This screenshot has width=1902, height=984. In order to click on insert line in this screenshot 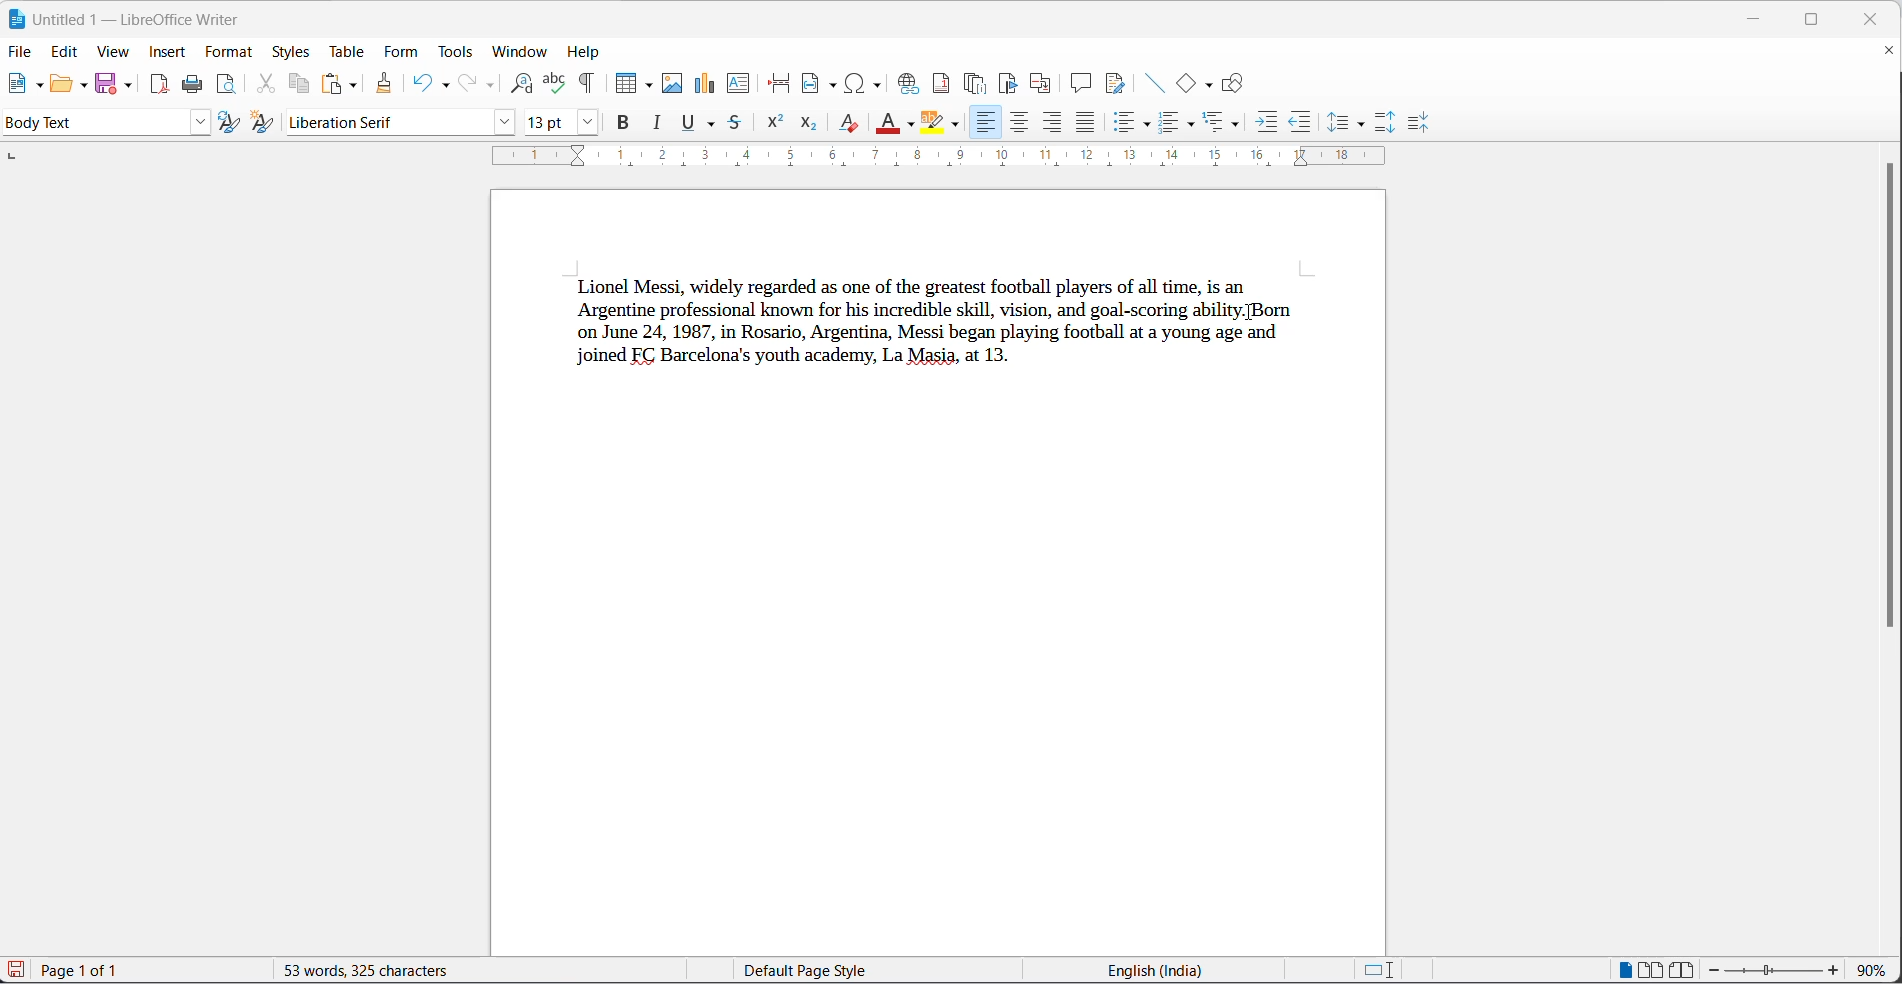, I will do `click(1156, 84)`.